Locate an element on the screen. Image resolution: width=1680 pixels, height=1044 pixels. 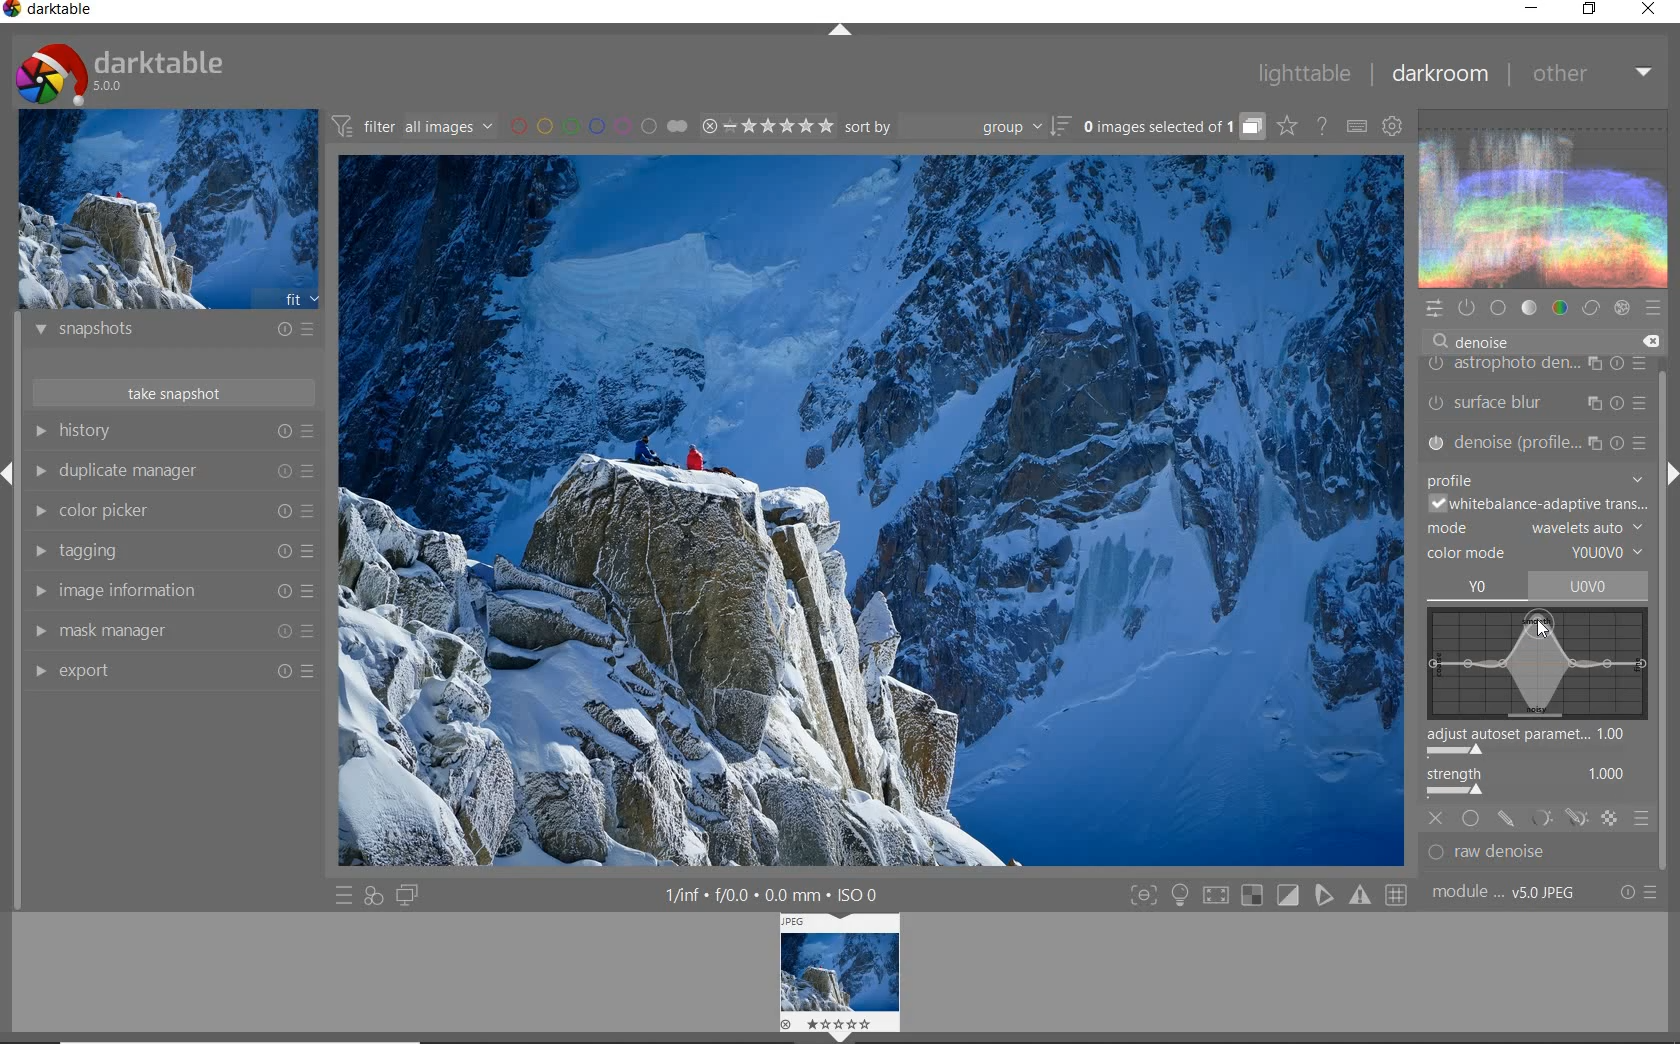
other is located at coordinates (1590, 74).